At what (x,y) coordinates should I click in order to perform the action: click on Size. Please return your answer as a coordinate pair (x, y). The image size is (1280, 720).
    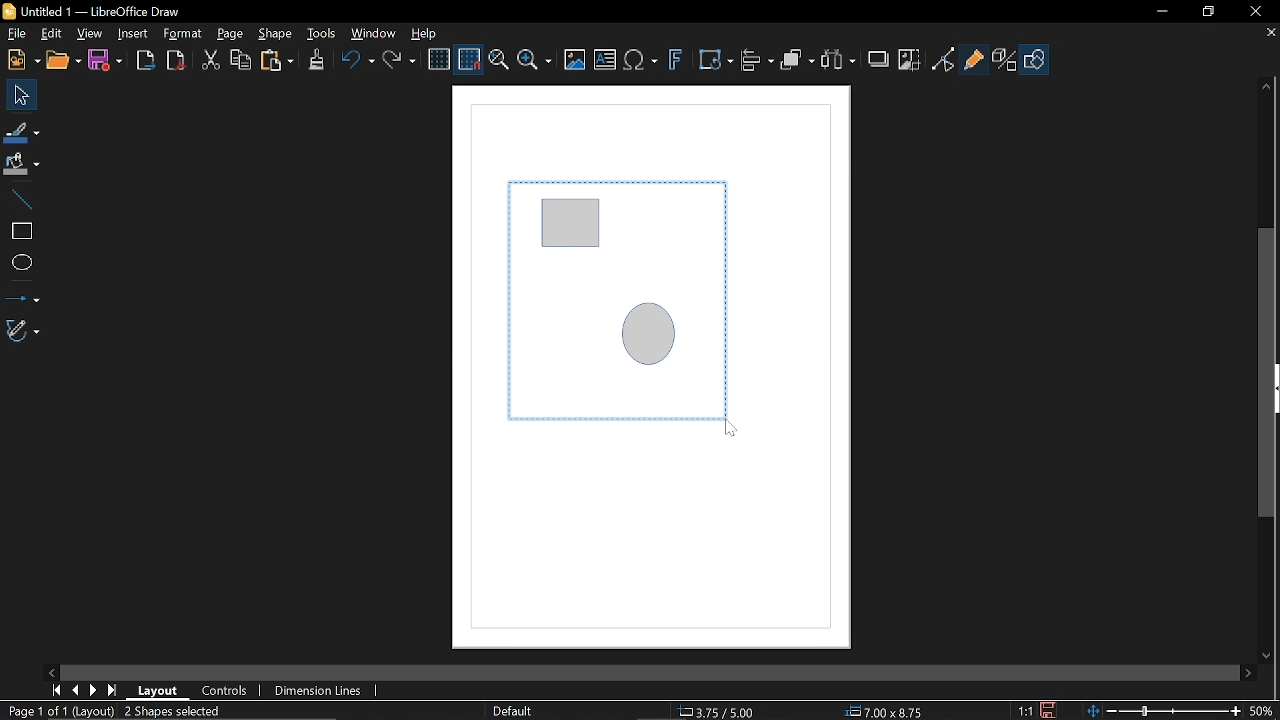
    Looking at the image, I should click on (891, 712).